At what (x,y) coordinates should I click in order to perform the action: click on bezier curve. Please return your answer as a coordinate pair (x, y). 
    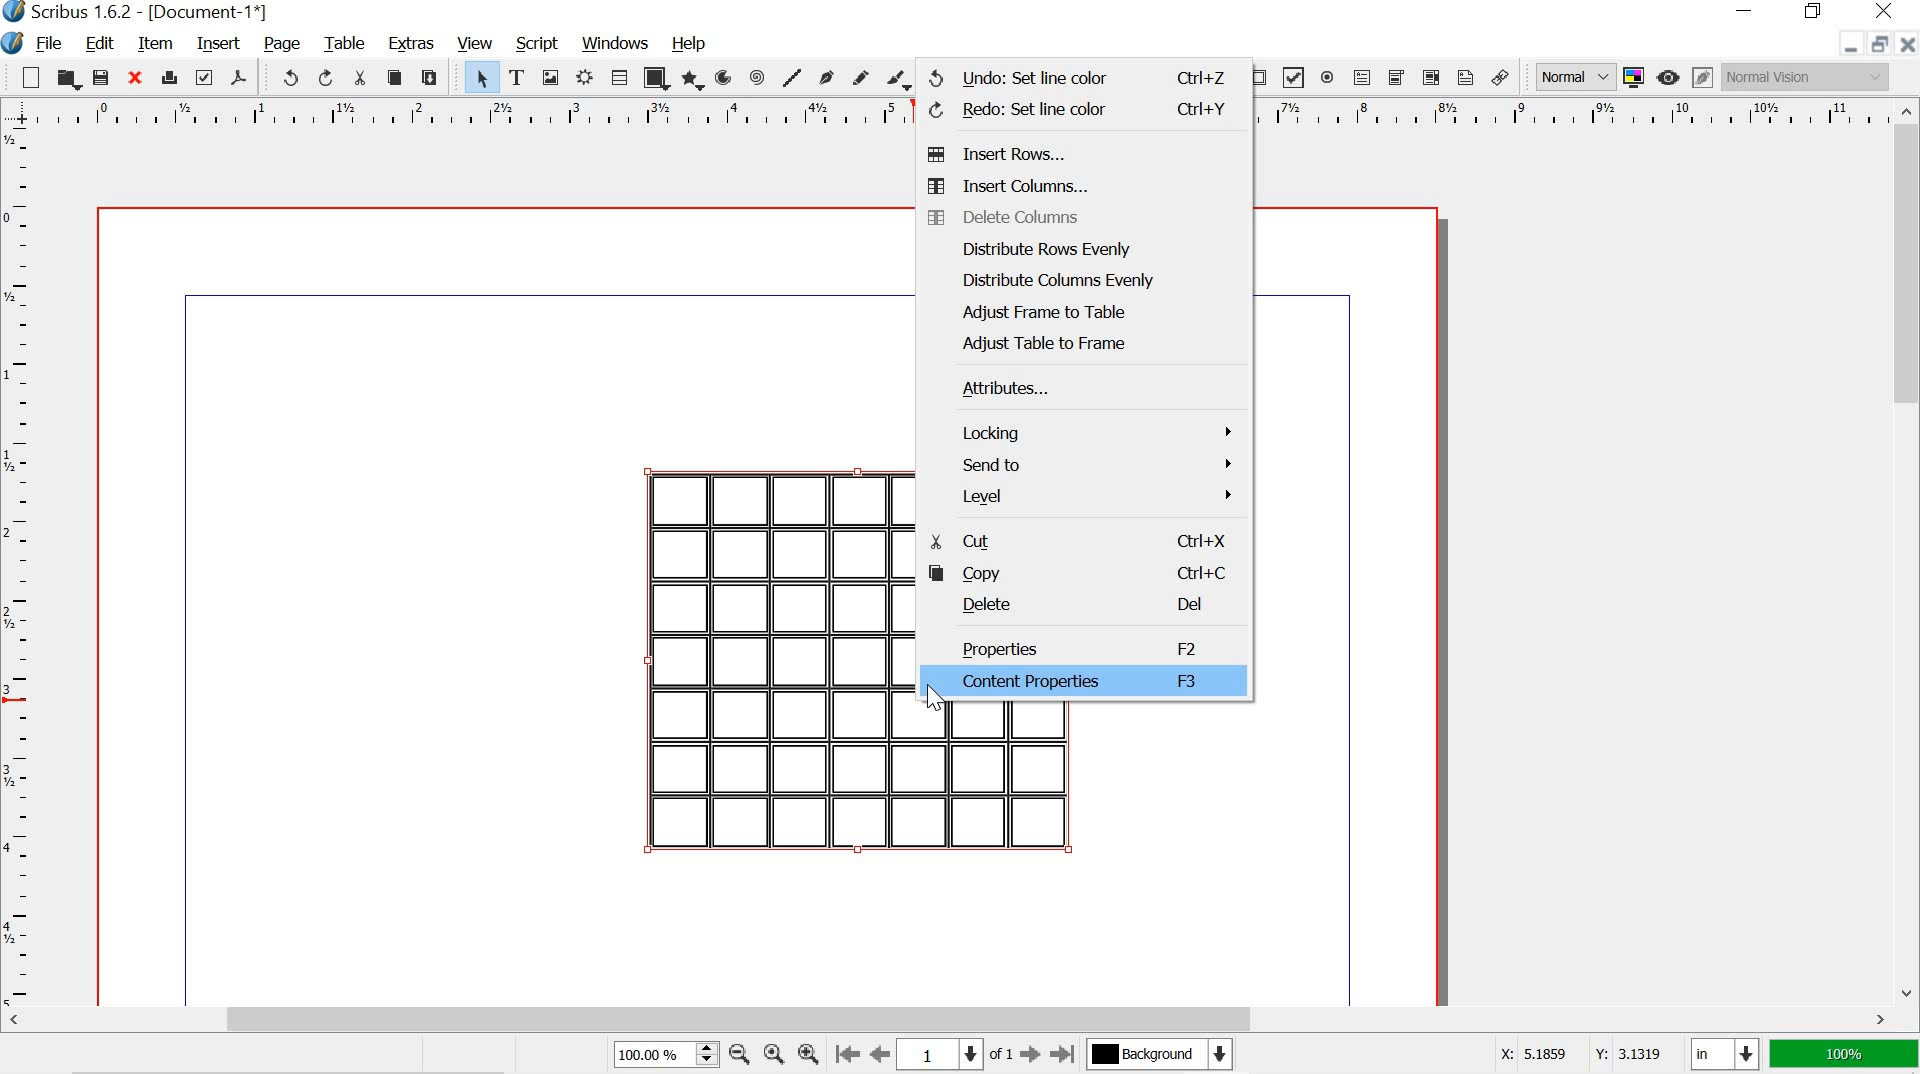
    Looking at the image, I should click on (826, 78).